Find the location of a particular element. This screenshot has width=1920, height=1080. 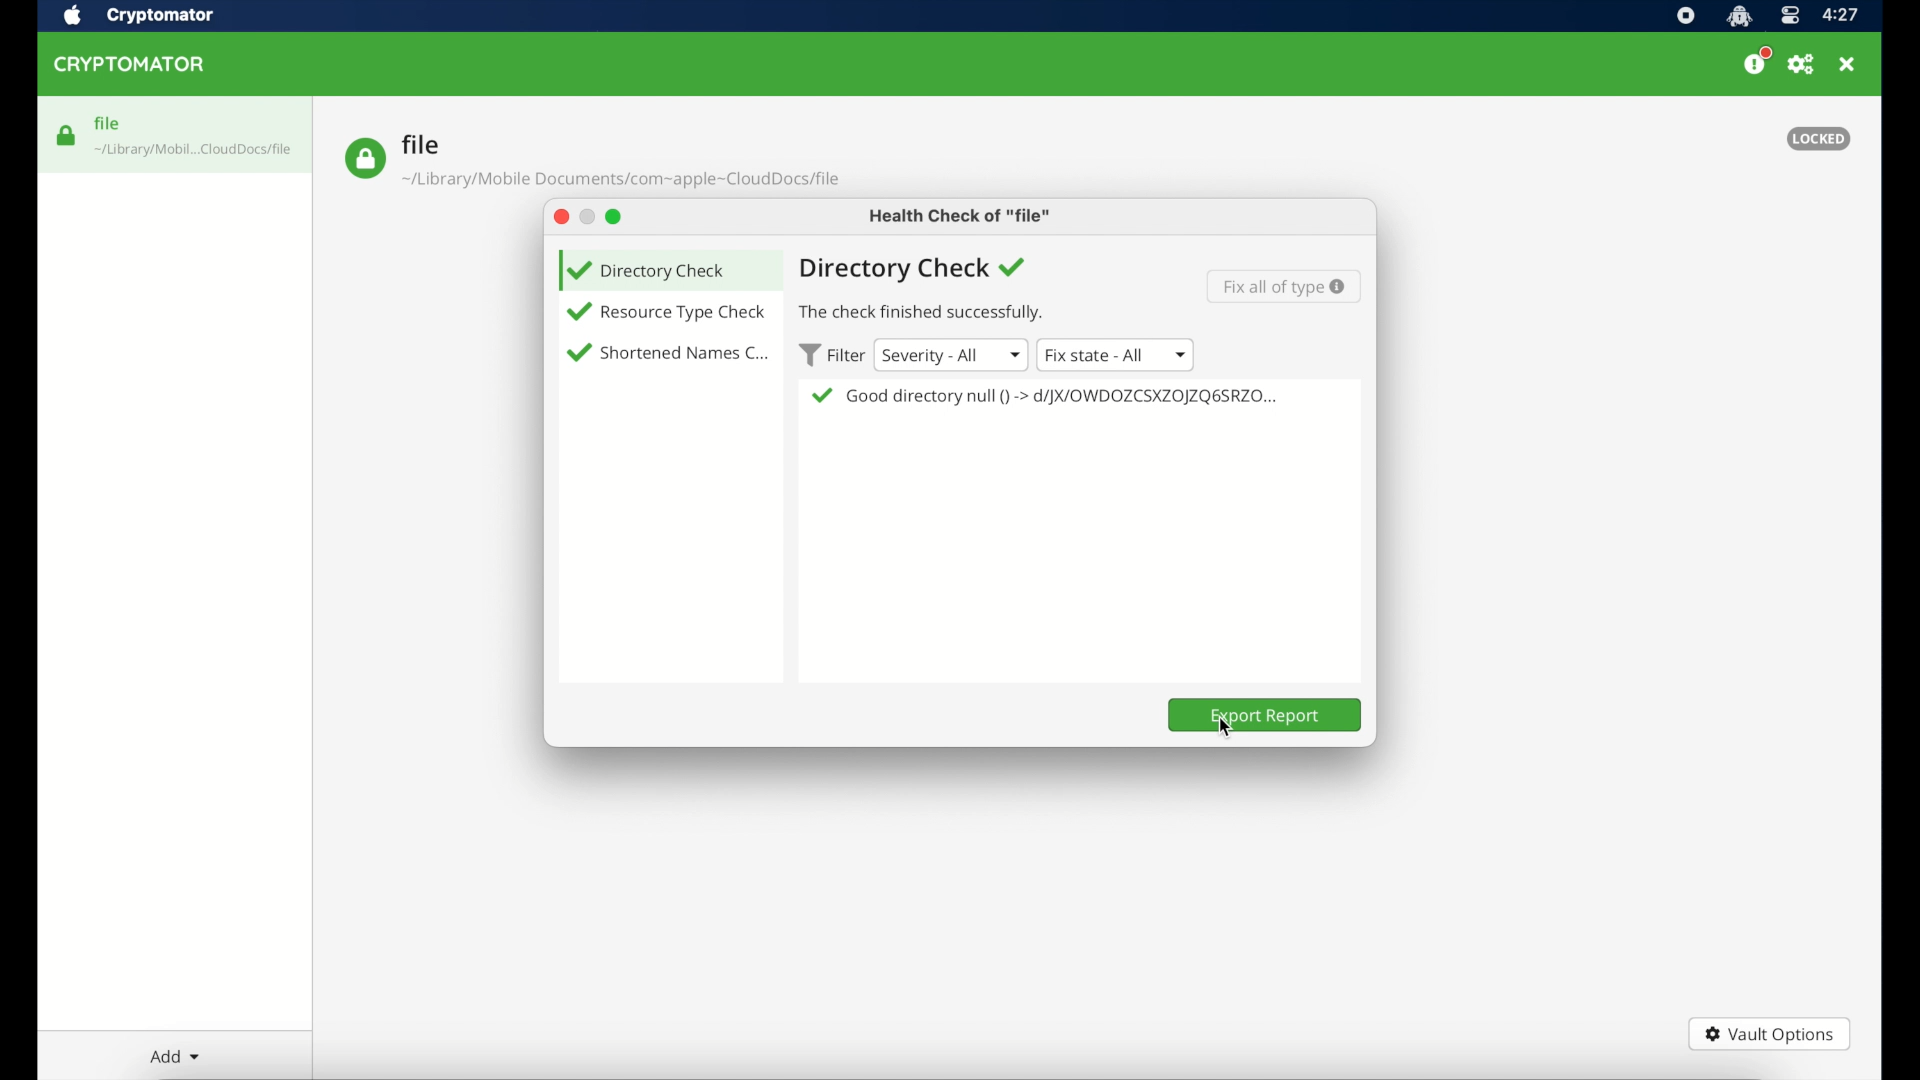

checkmark is located at coordinates (576, 354).